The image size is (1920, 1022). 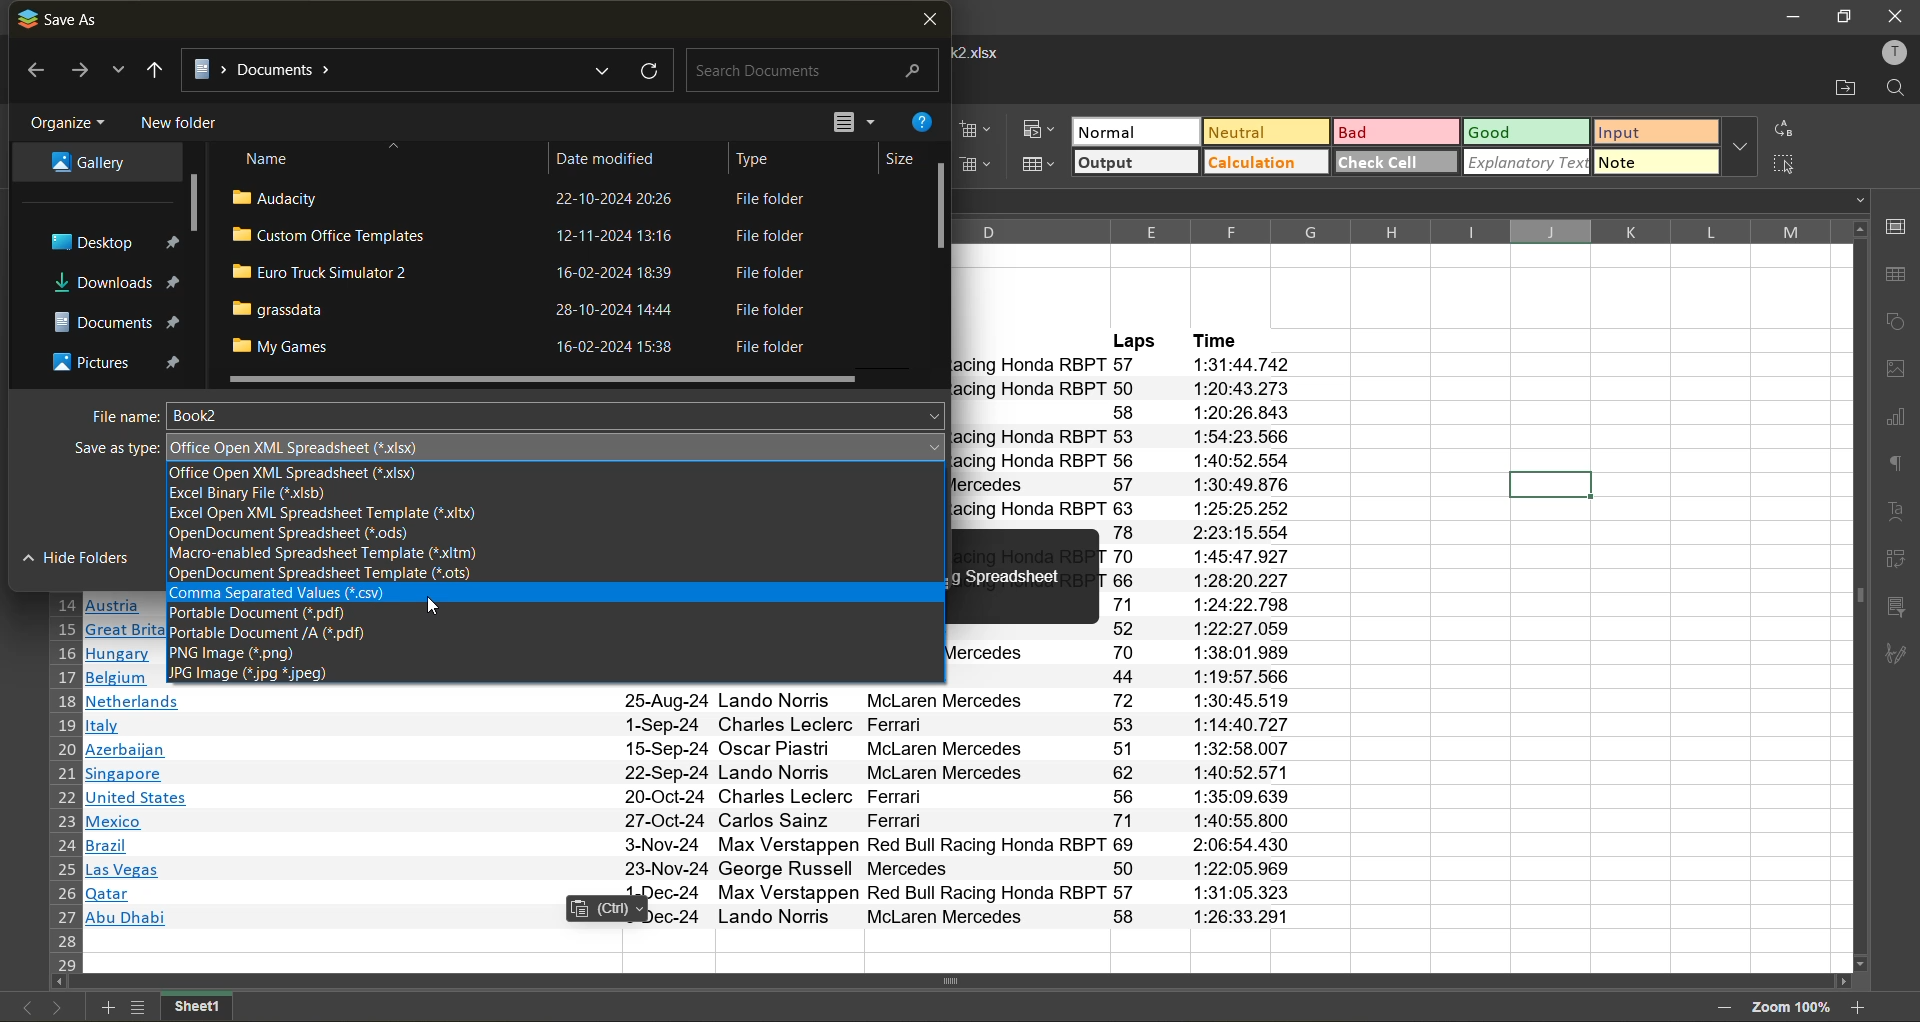 What do you see at coordinates (1896, 15) in the screenshot?
I see `close` at bounding box center [1896, 15].